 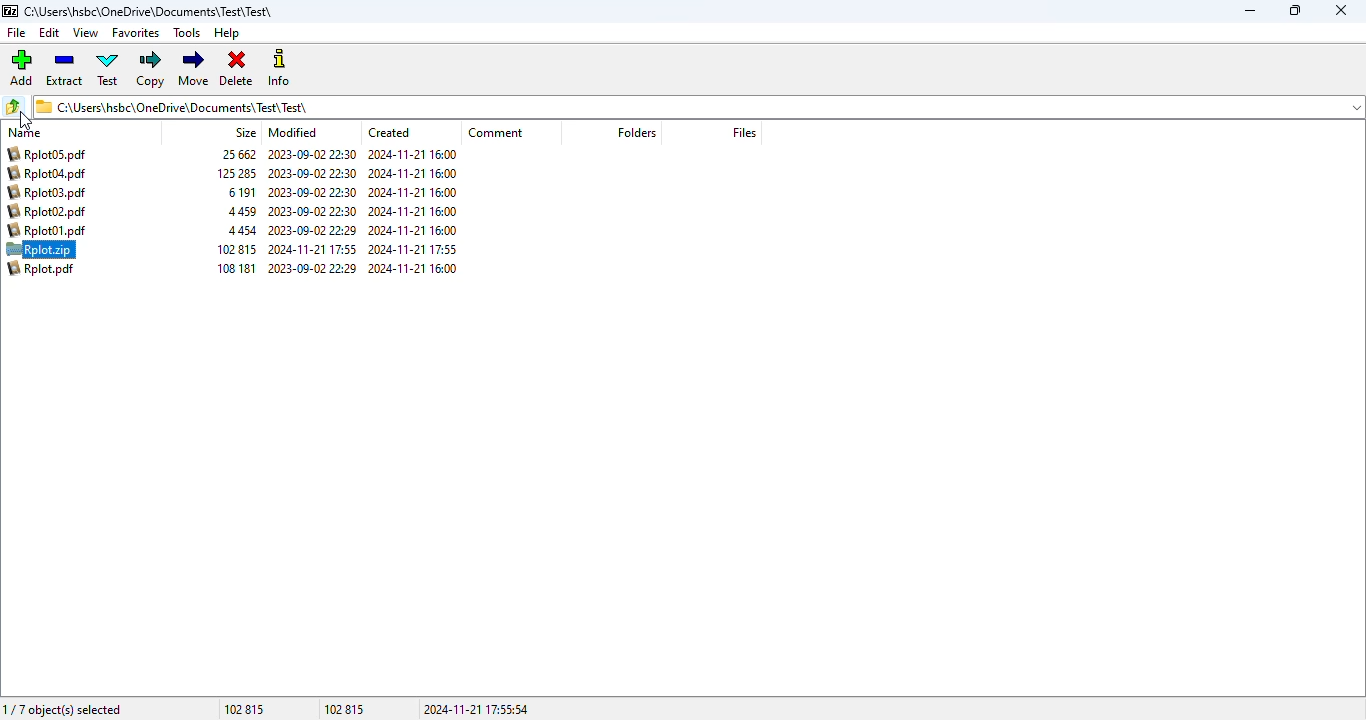 What do you see at coordinates (20, 67) in the screenshot?
I see `add` at bounding box center [20, 67].